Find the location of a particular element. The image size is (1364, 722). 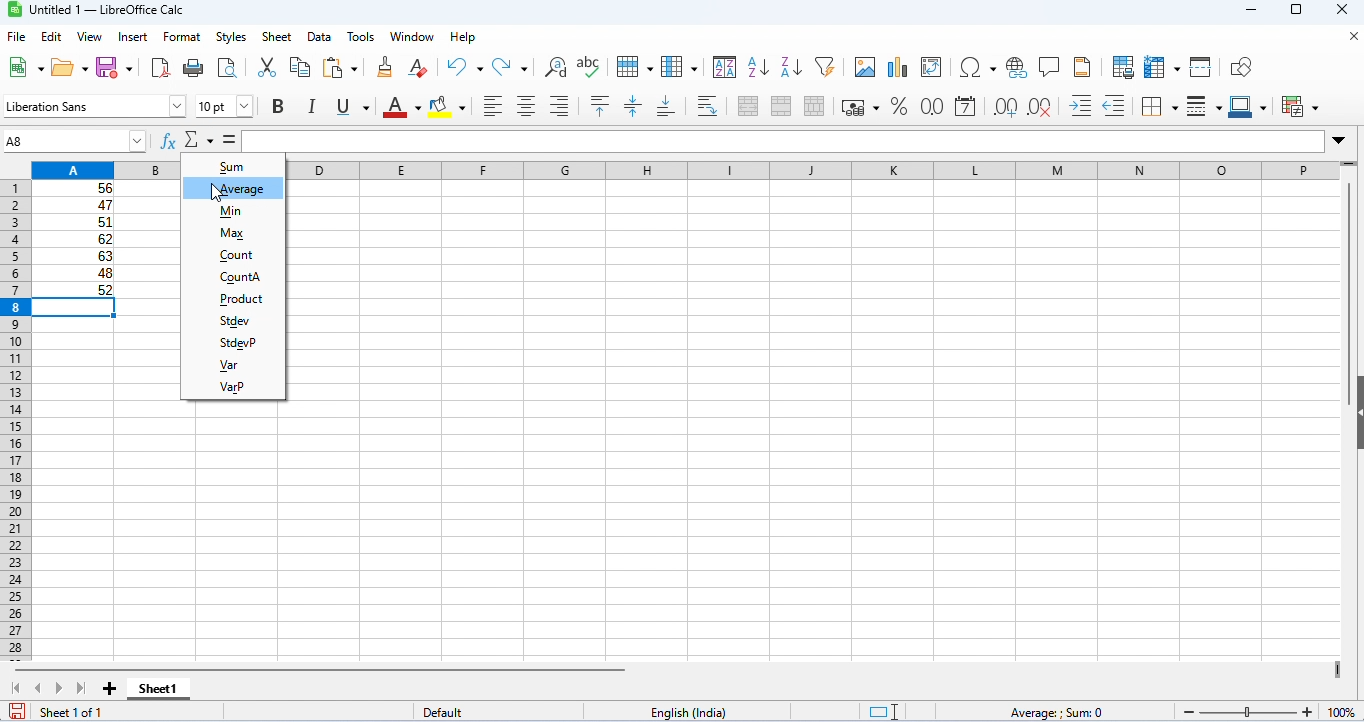

border color is located at coordinates (1251, 106).